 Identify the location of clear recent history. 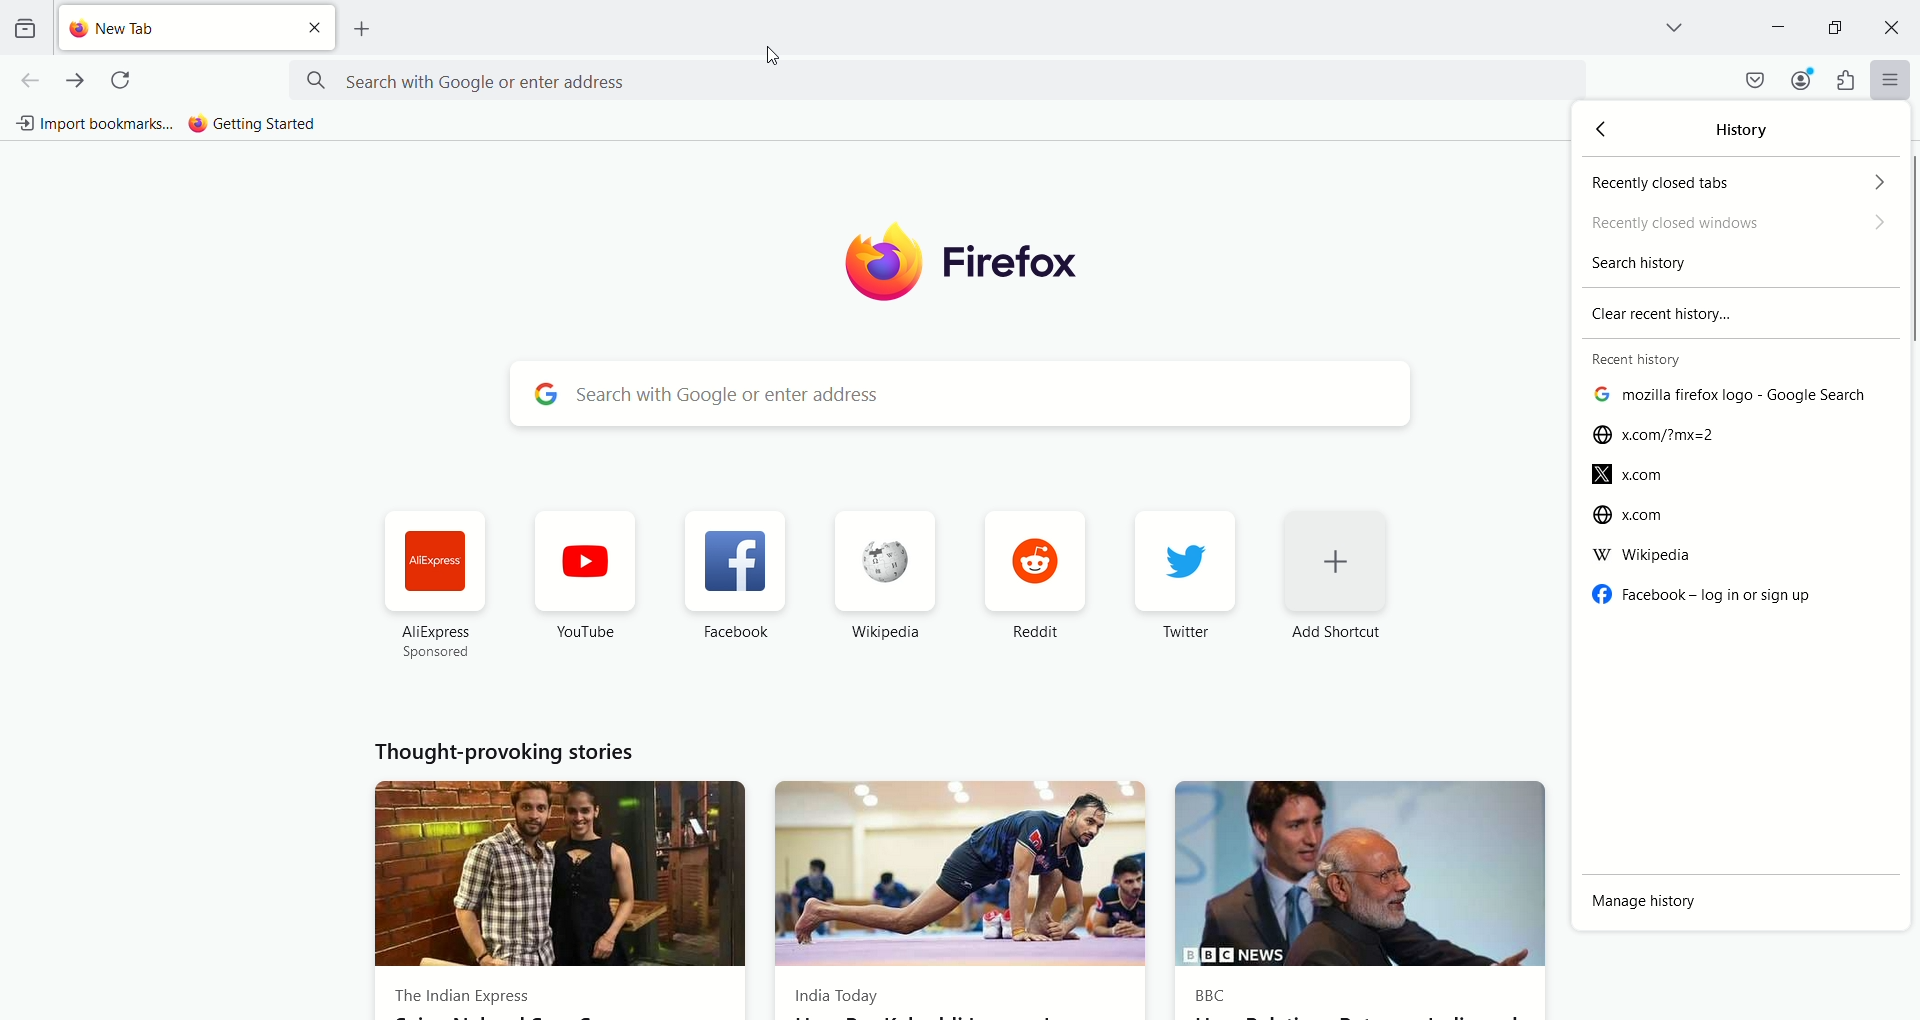
(1741, 318).